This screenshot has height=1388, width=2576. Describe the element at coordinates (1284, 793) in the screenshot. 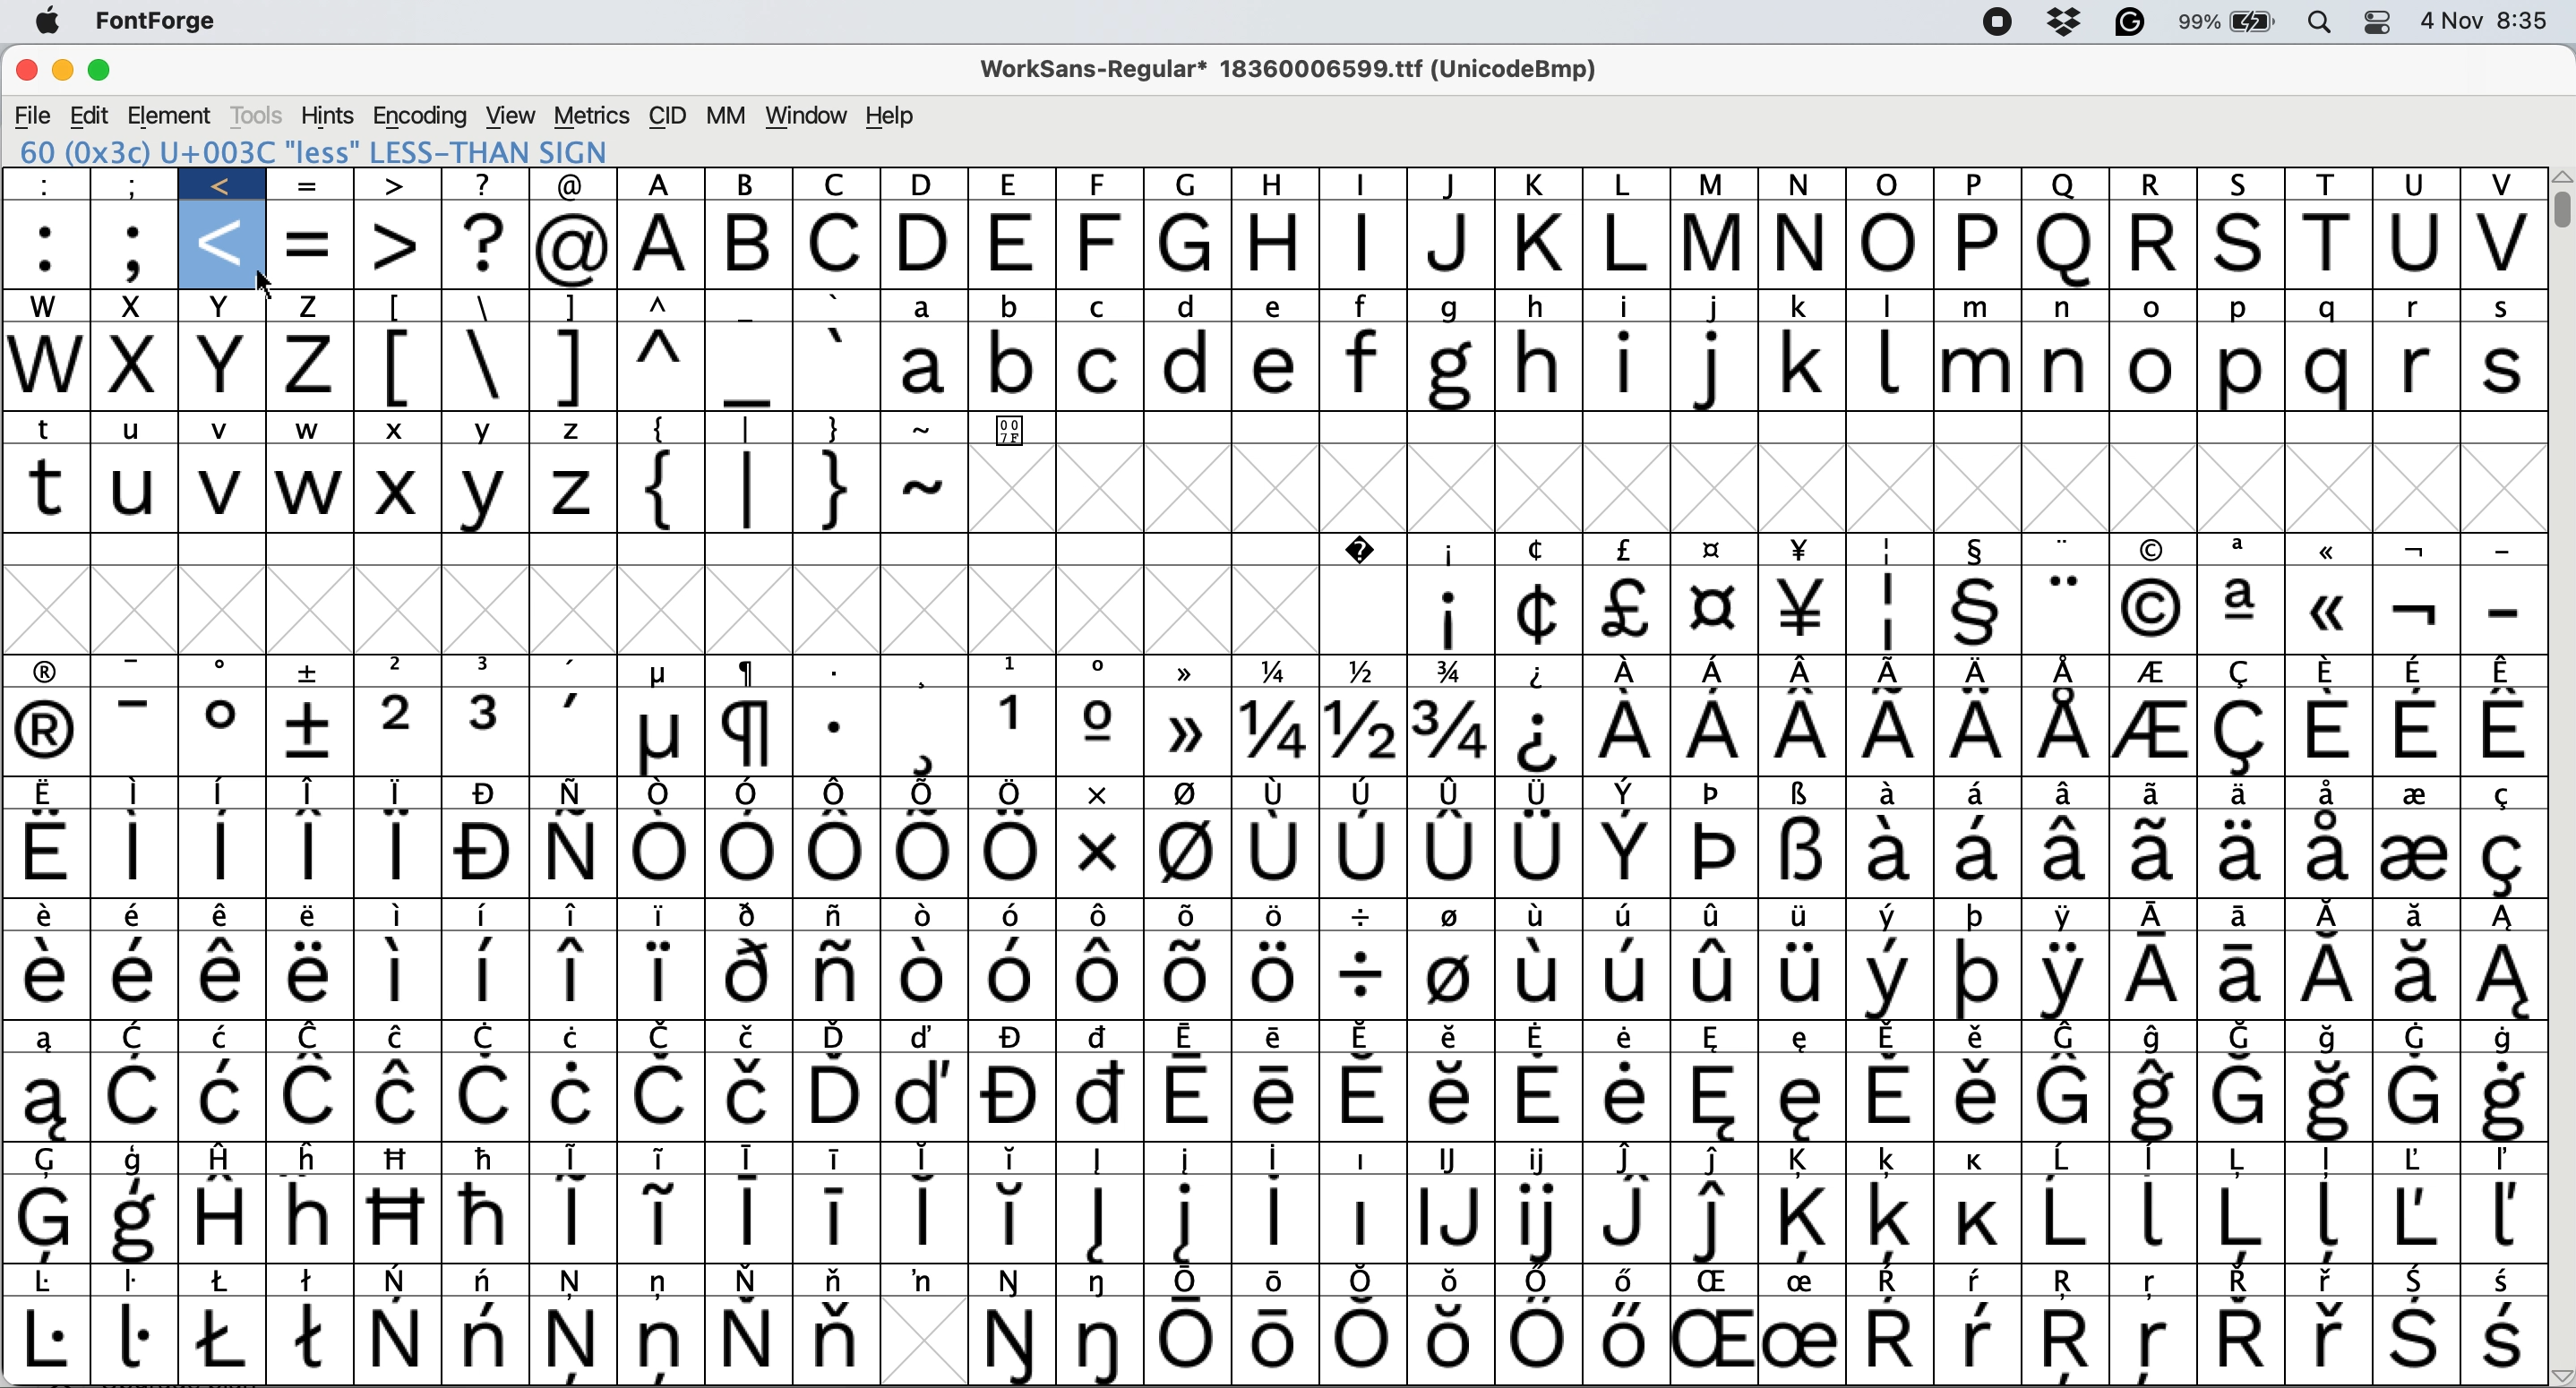

I see `Symbol` at that location.